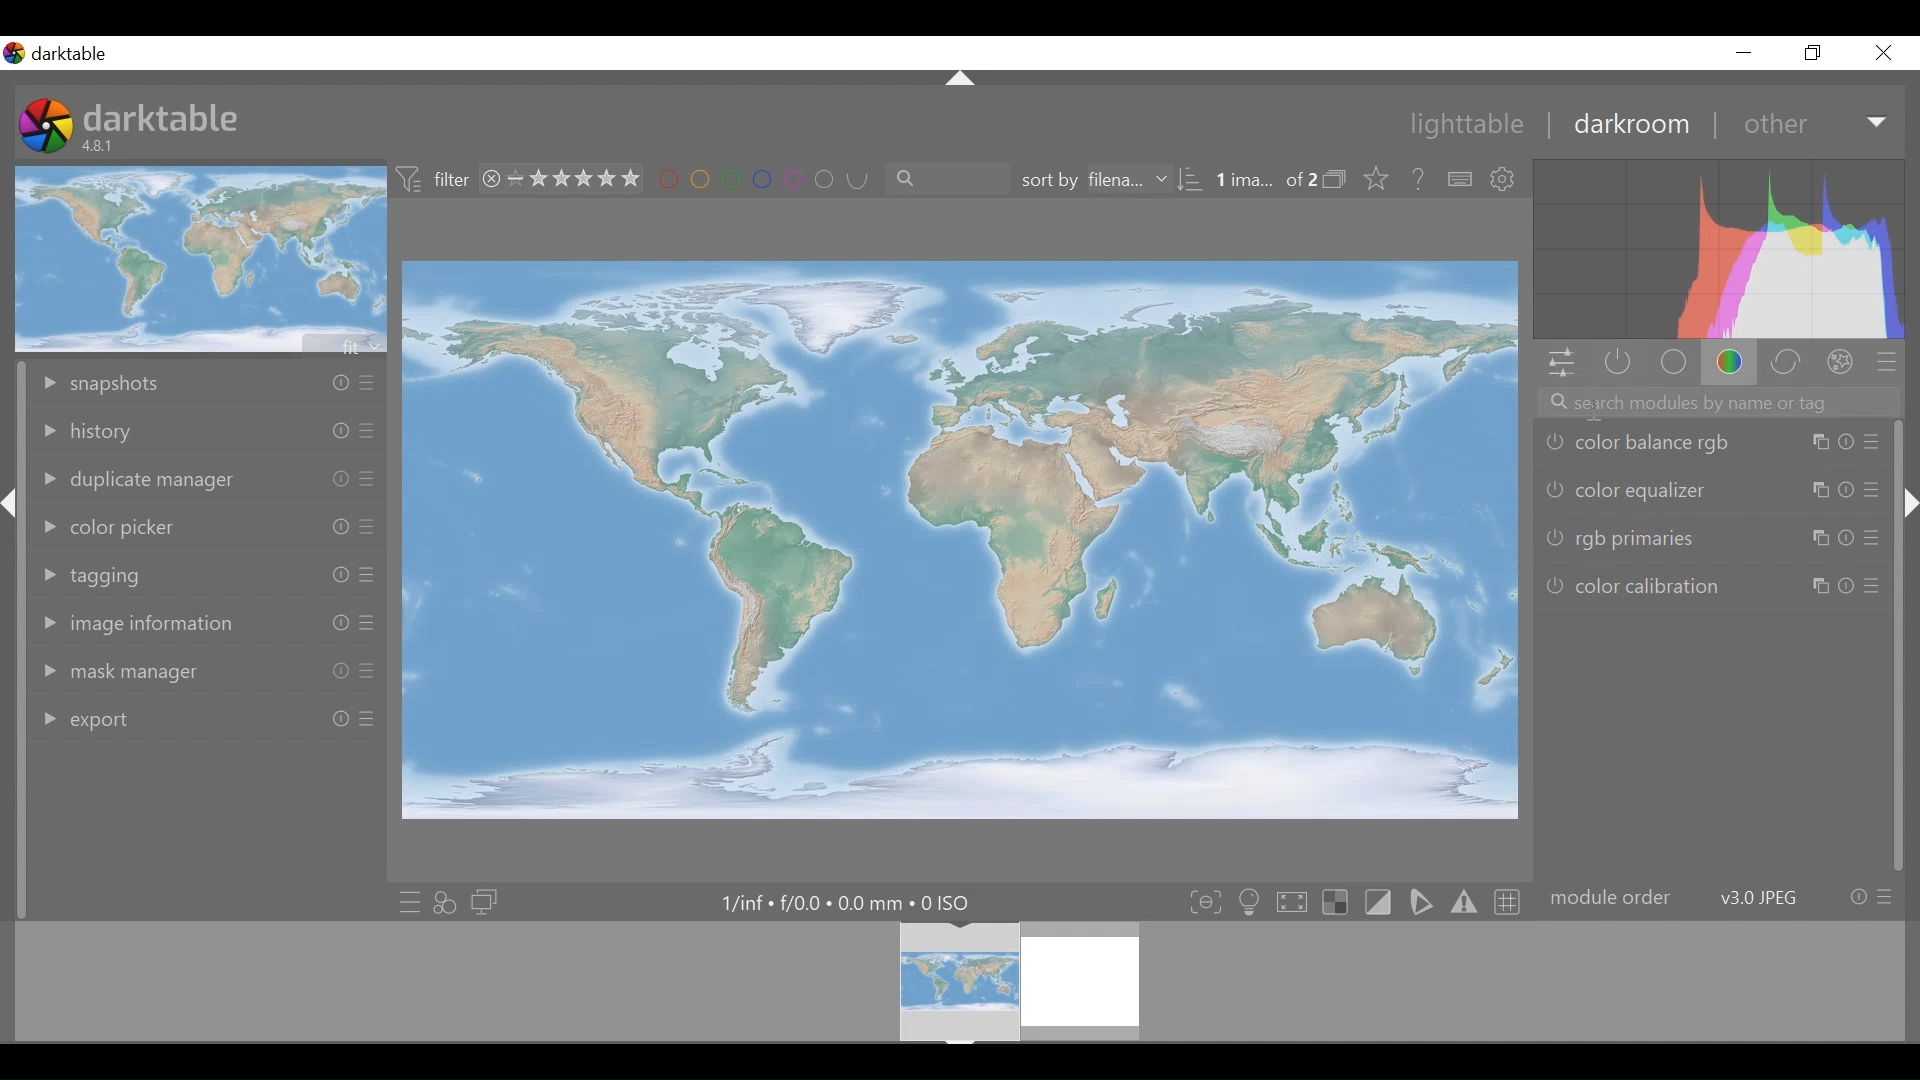 Image resolution: width=1920 pixels, height=1080 pixels. I want to click on image preview, so click(201, 258).